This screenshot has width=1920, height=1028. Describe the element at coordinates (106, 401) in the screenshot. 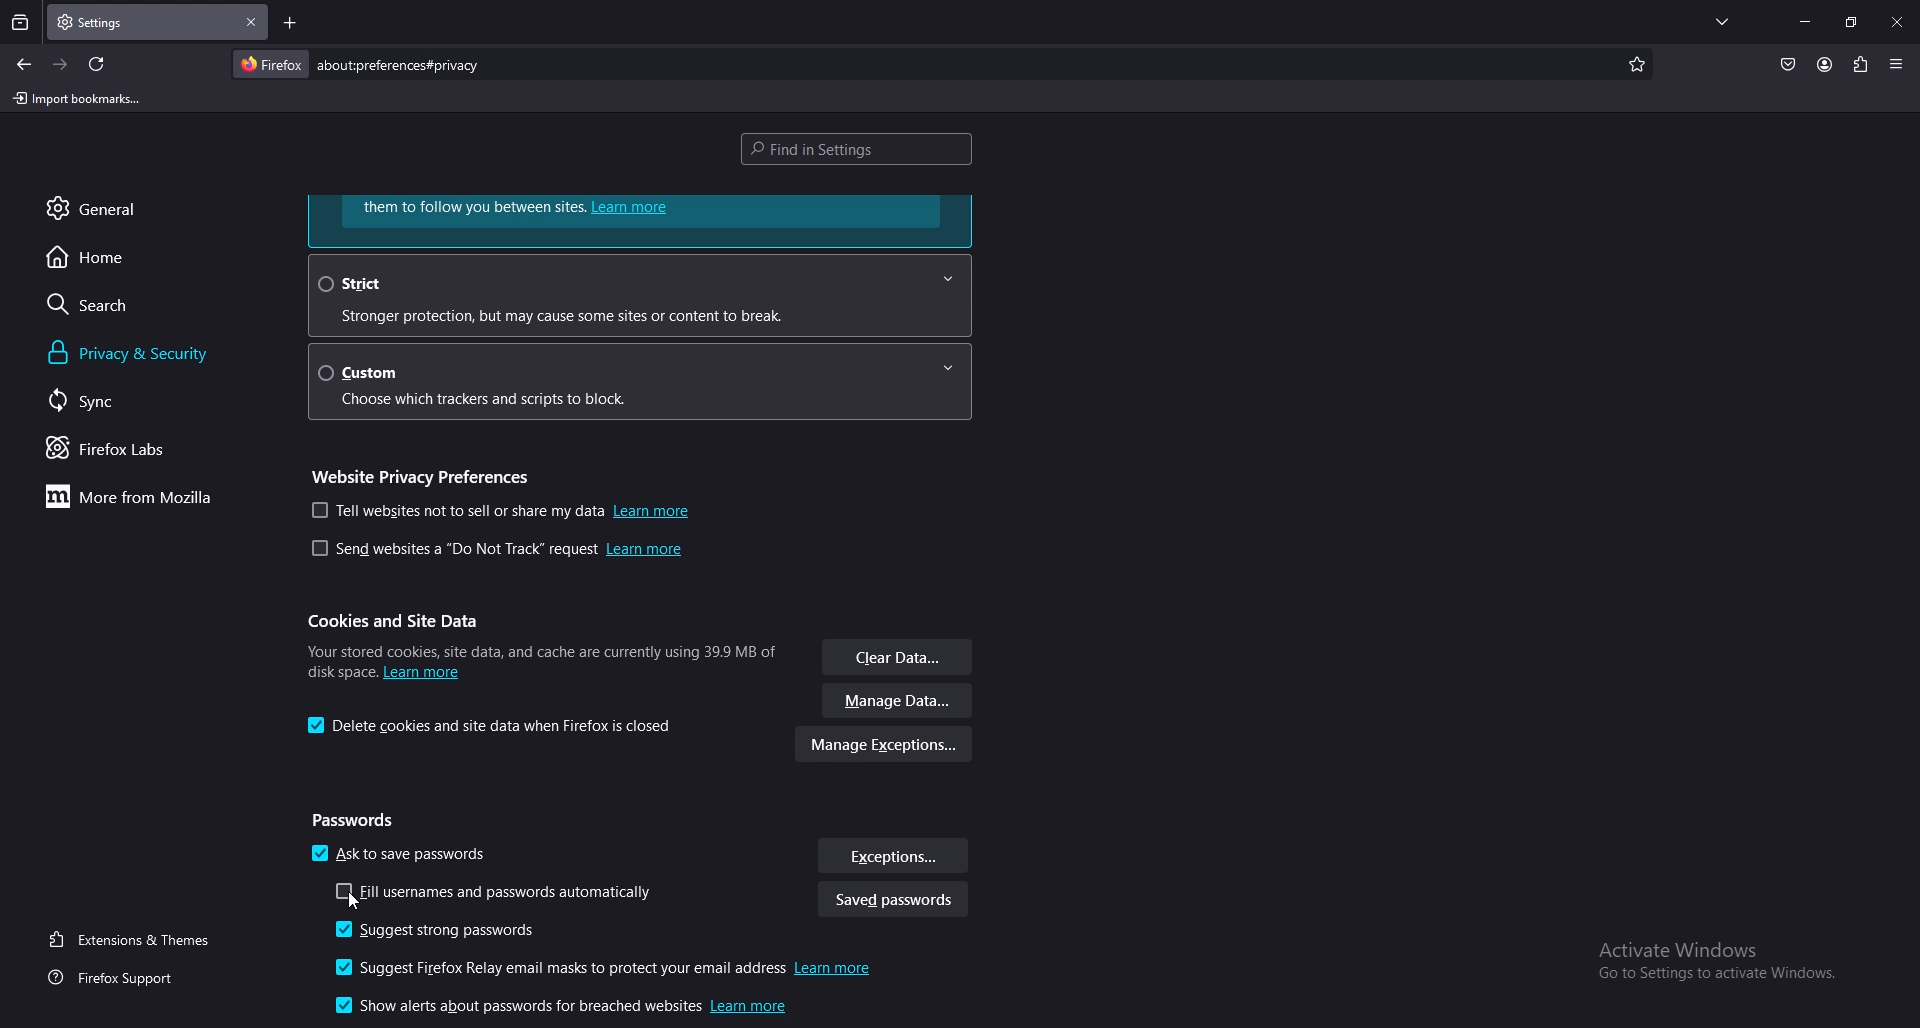

I see `sync` at that location.